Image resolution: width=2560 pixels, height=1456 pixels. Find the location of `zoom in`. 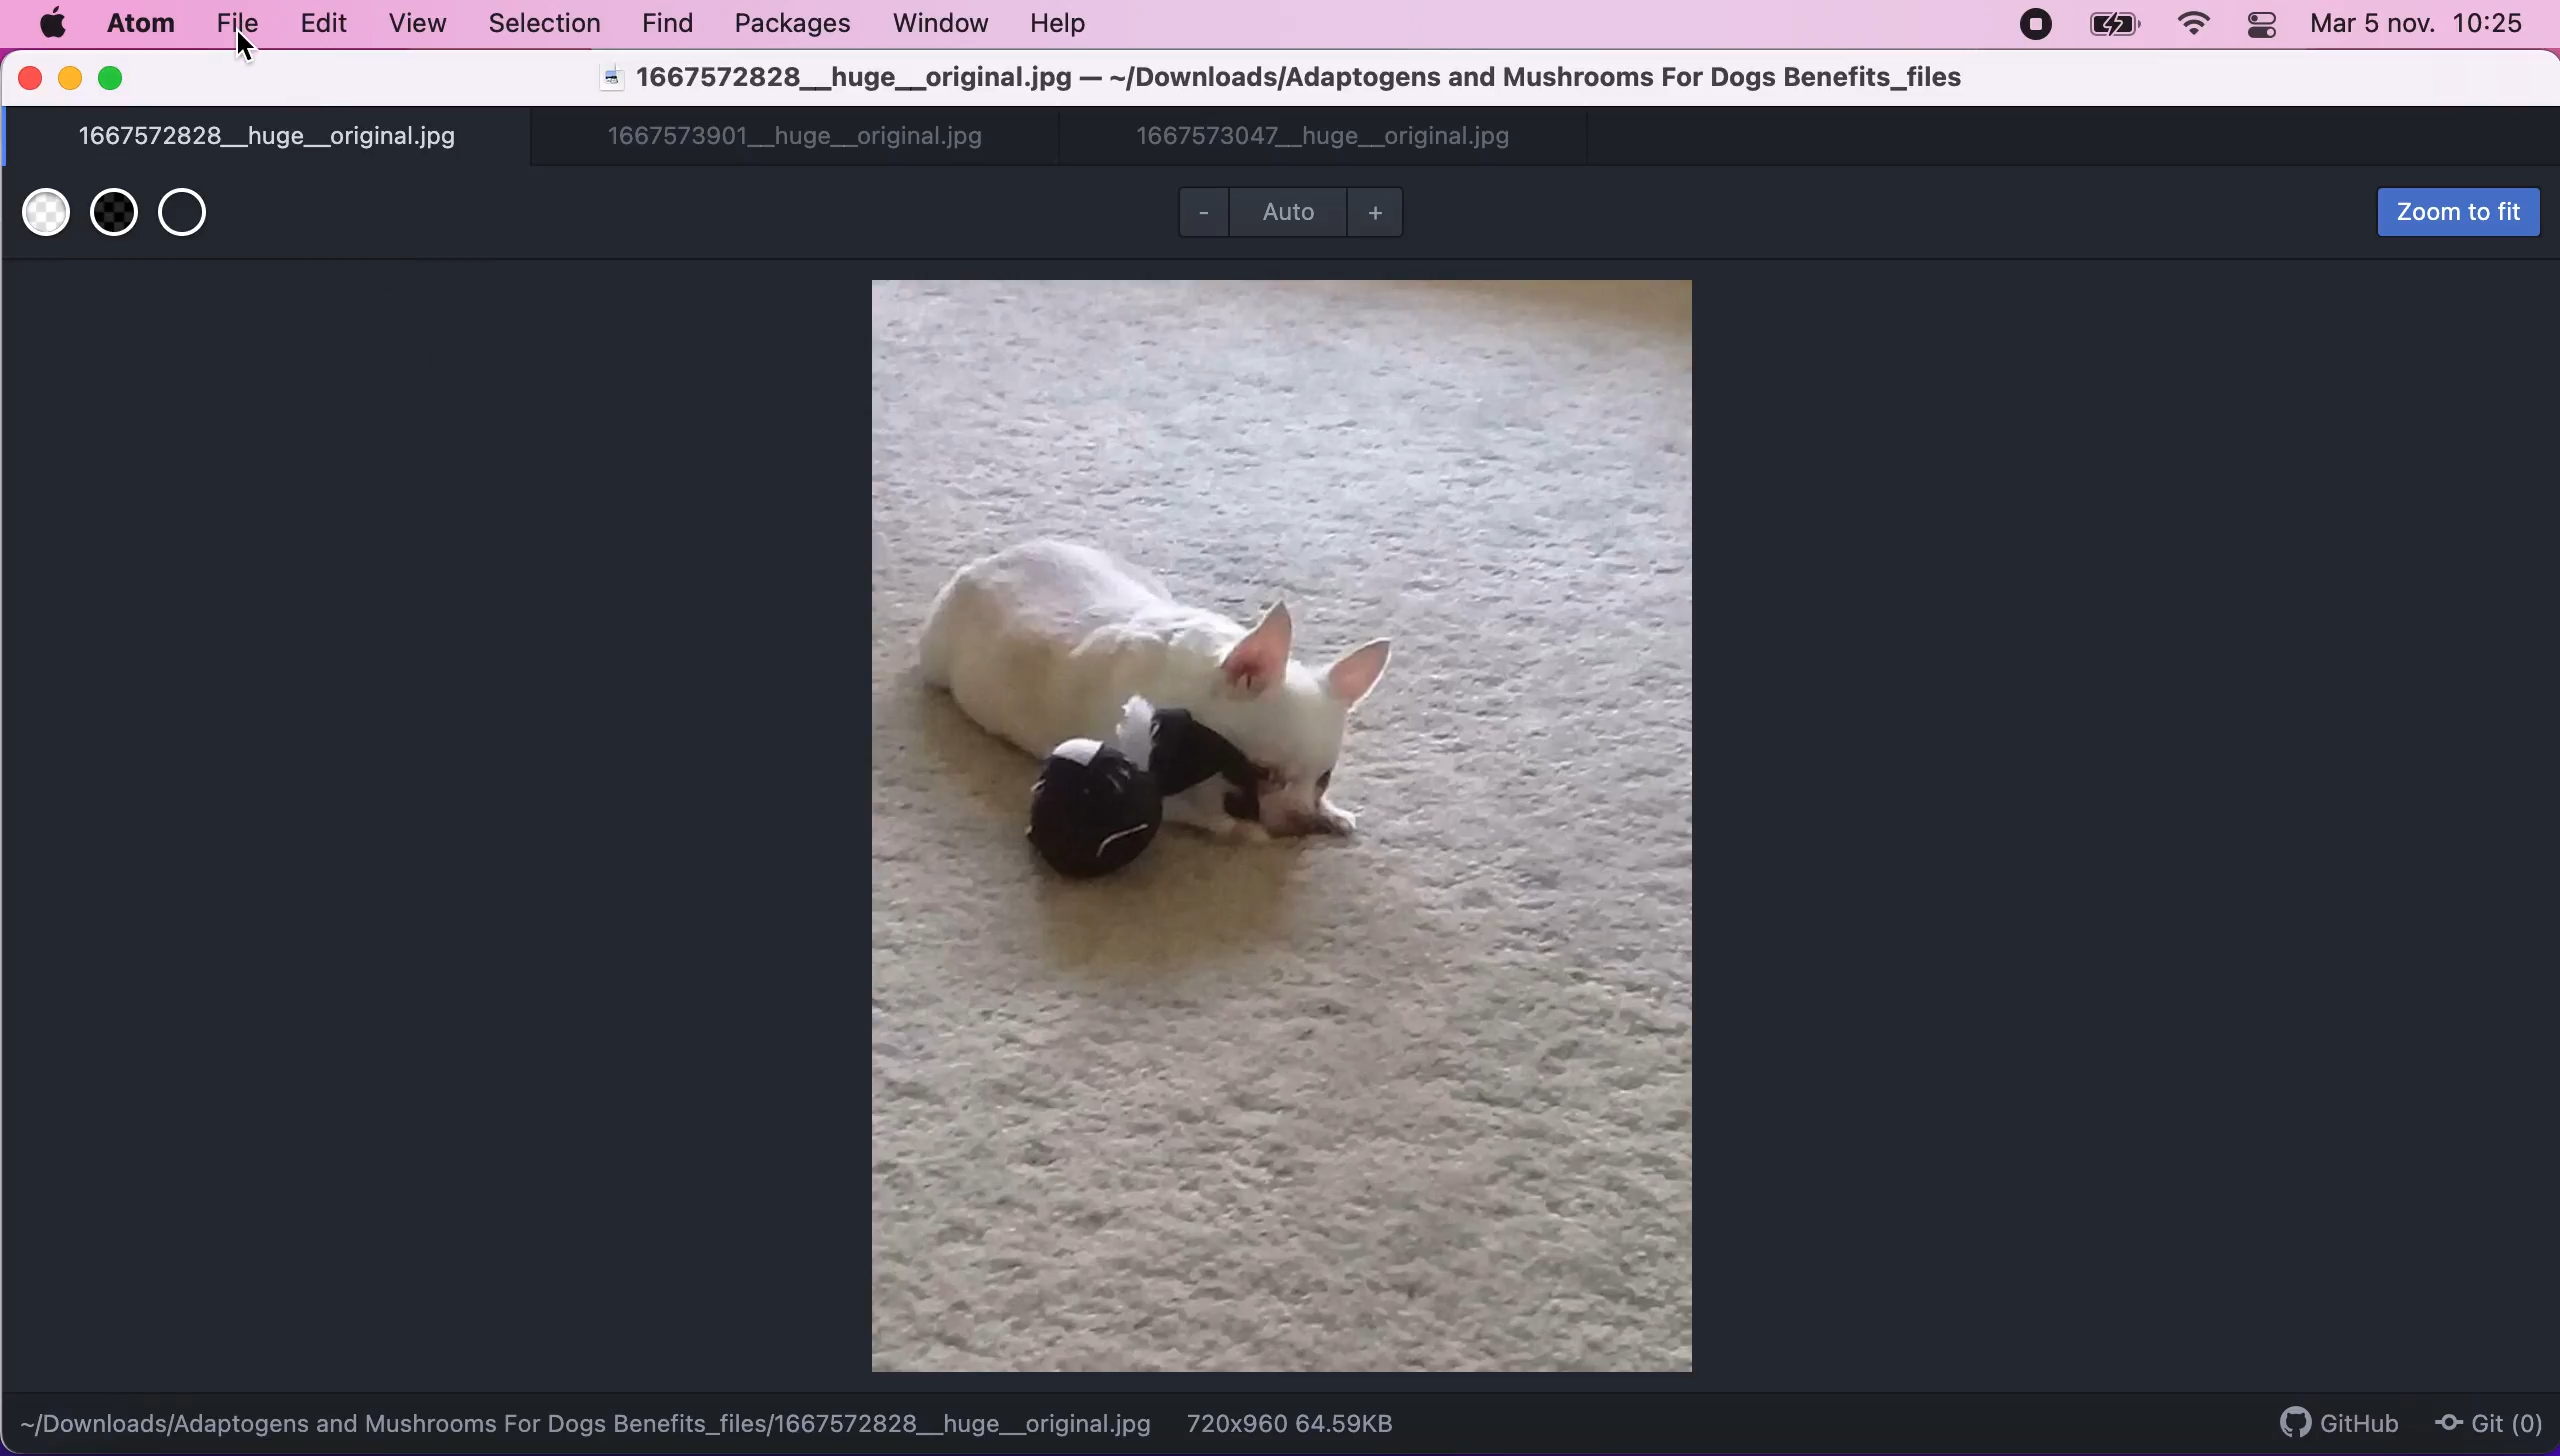

zoom in is located at coordinates (1378, 214).